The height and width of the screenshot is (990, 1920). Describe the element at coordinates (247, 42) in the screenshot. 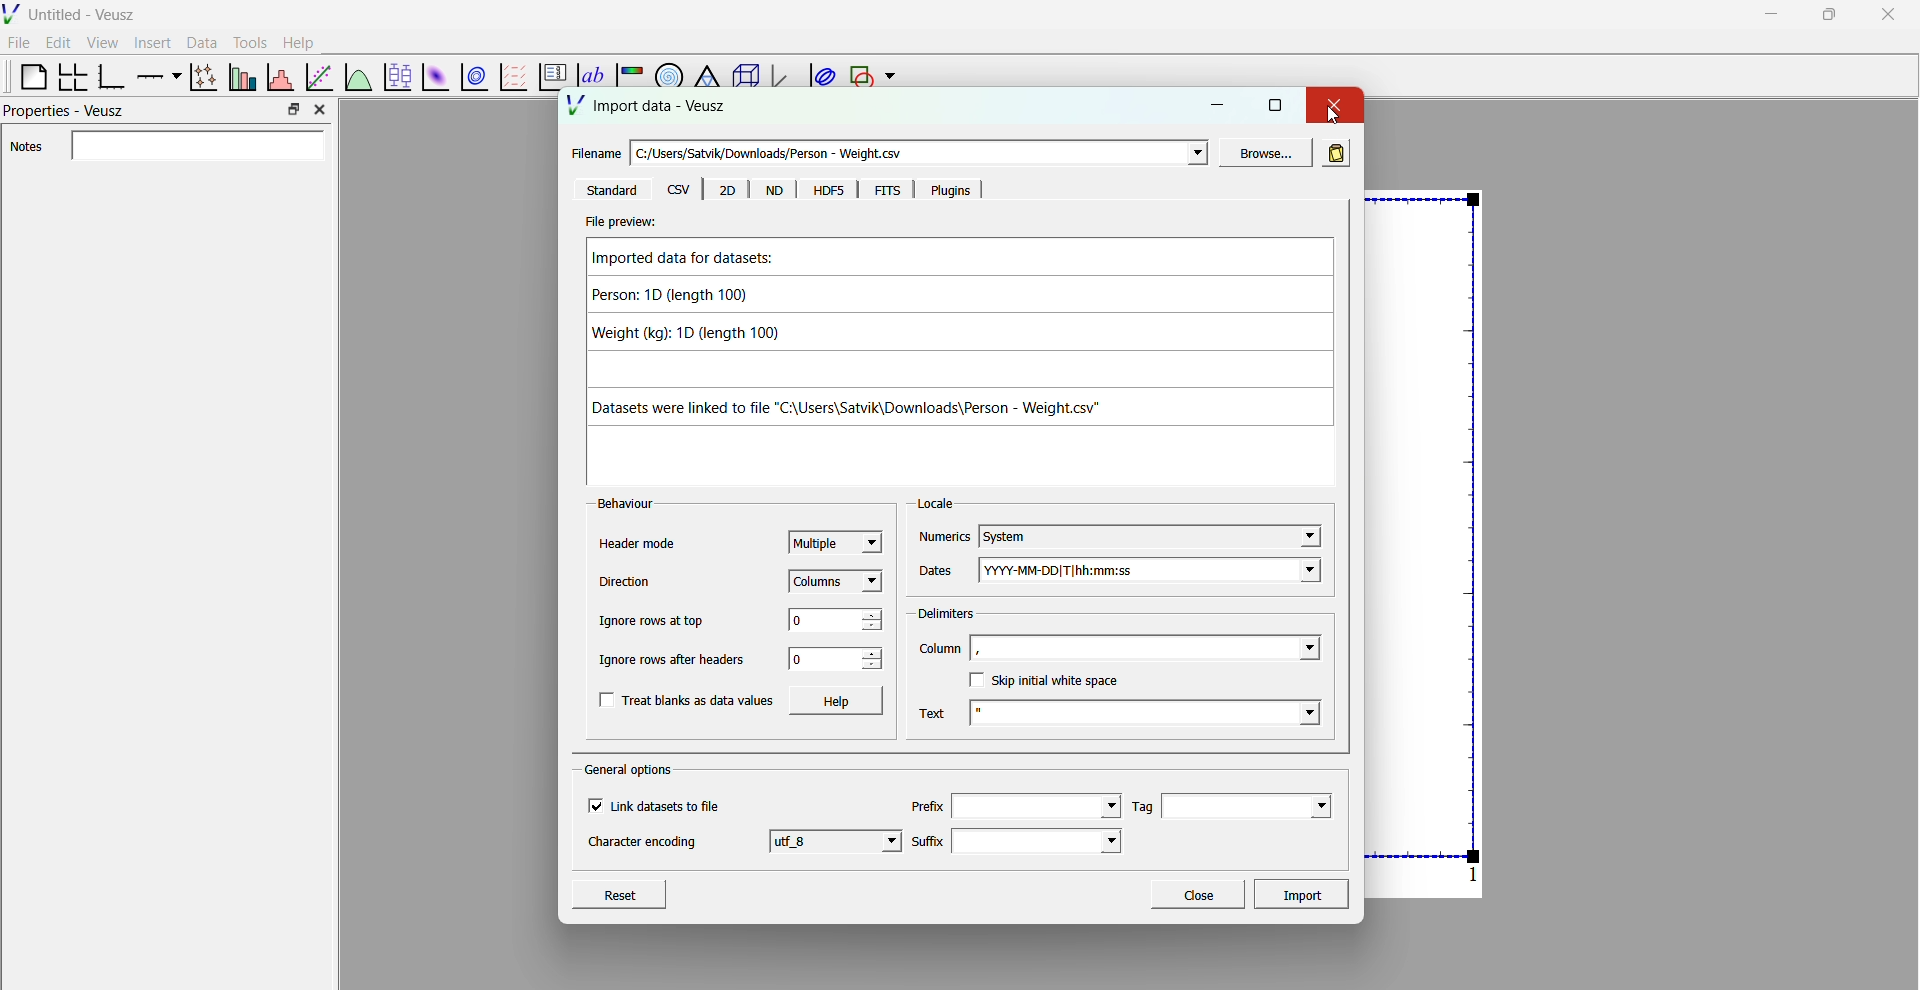

I see `tools` at that location.